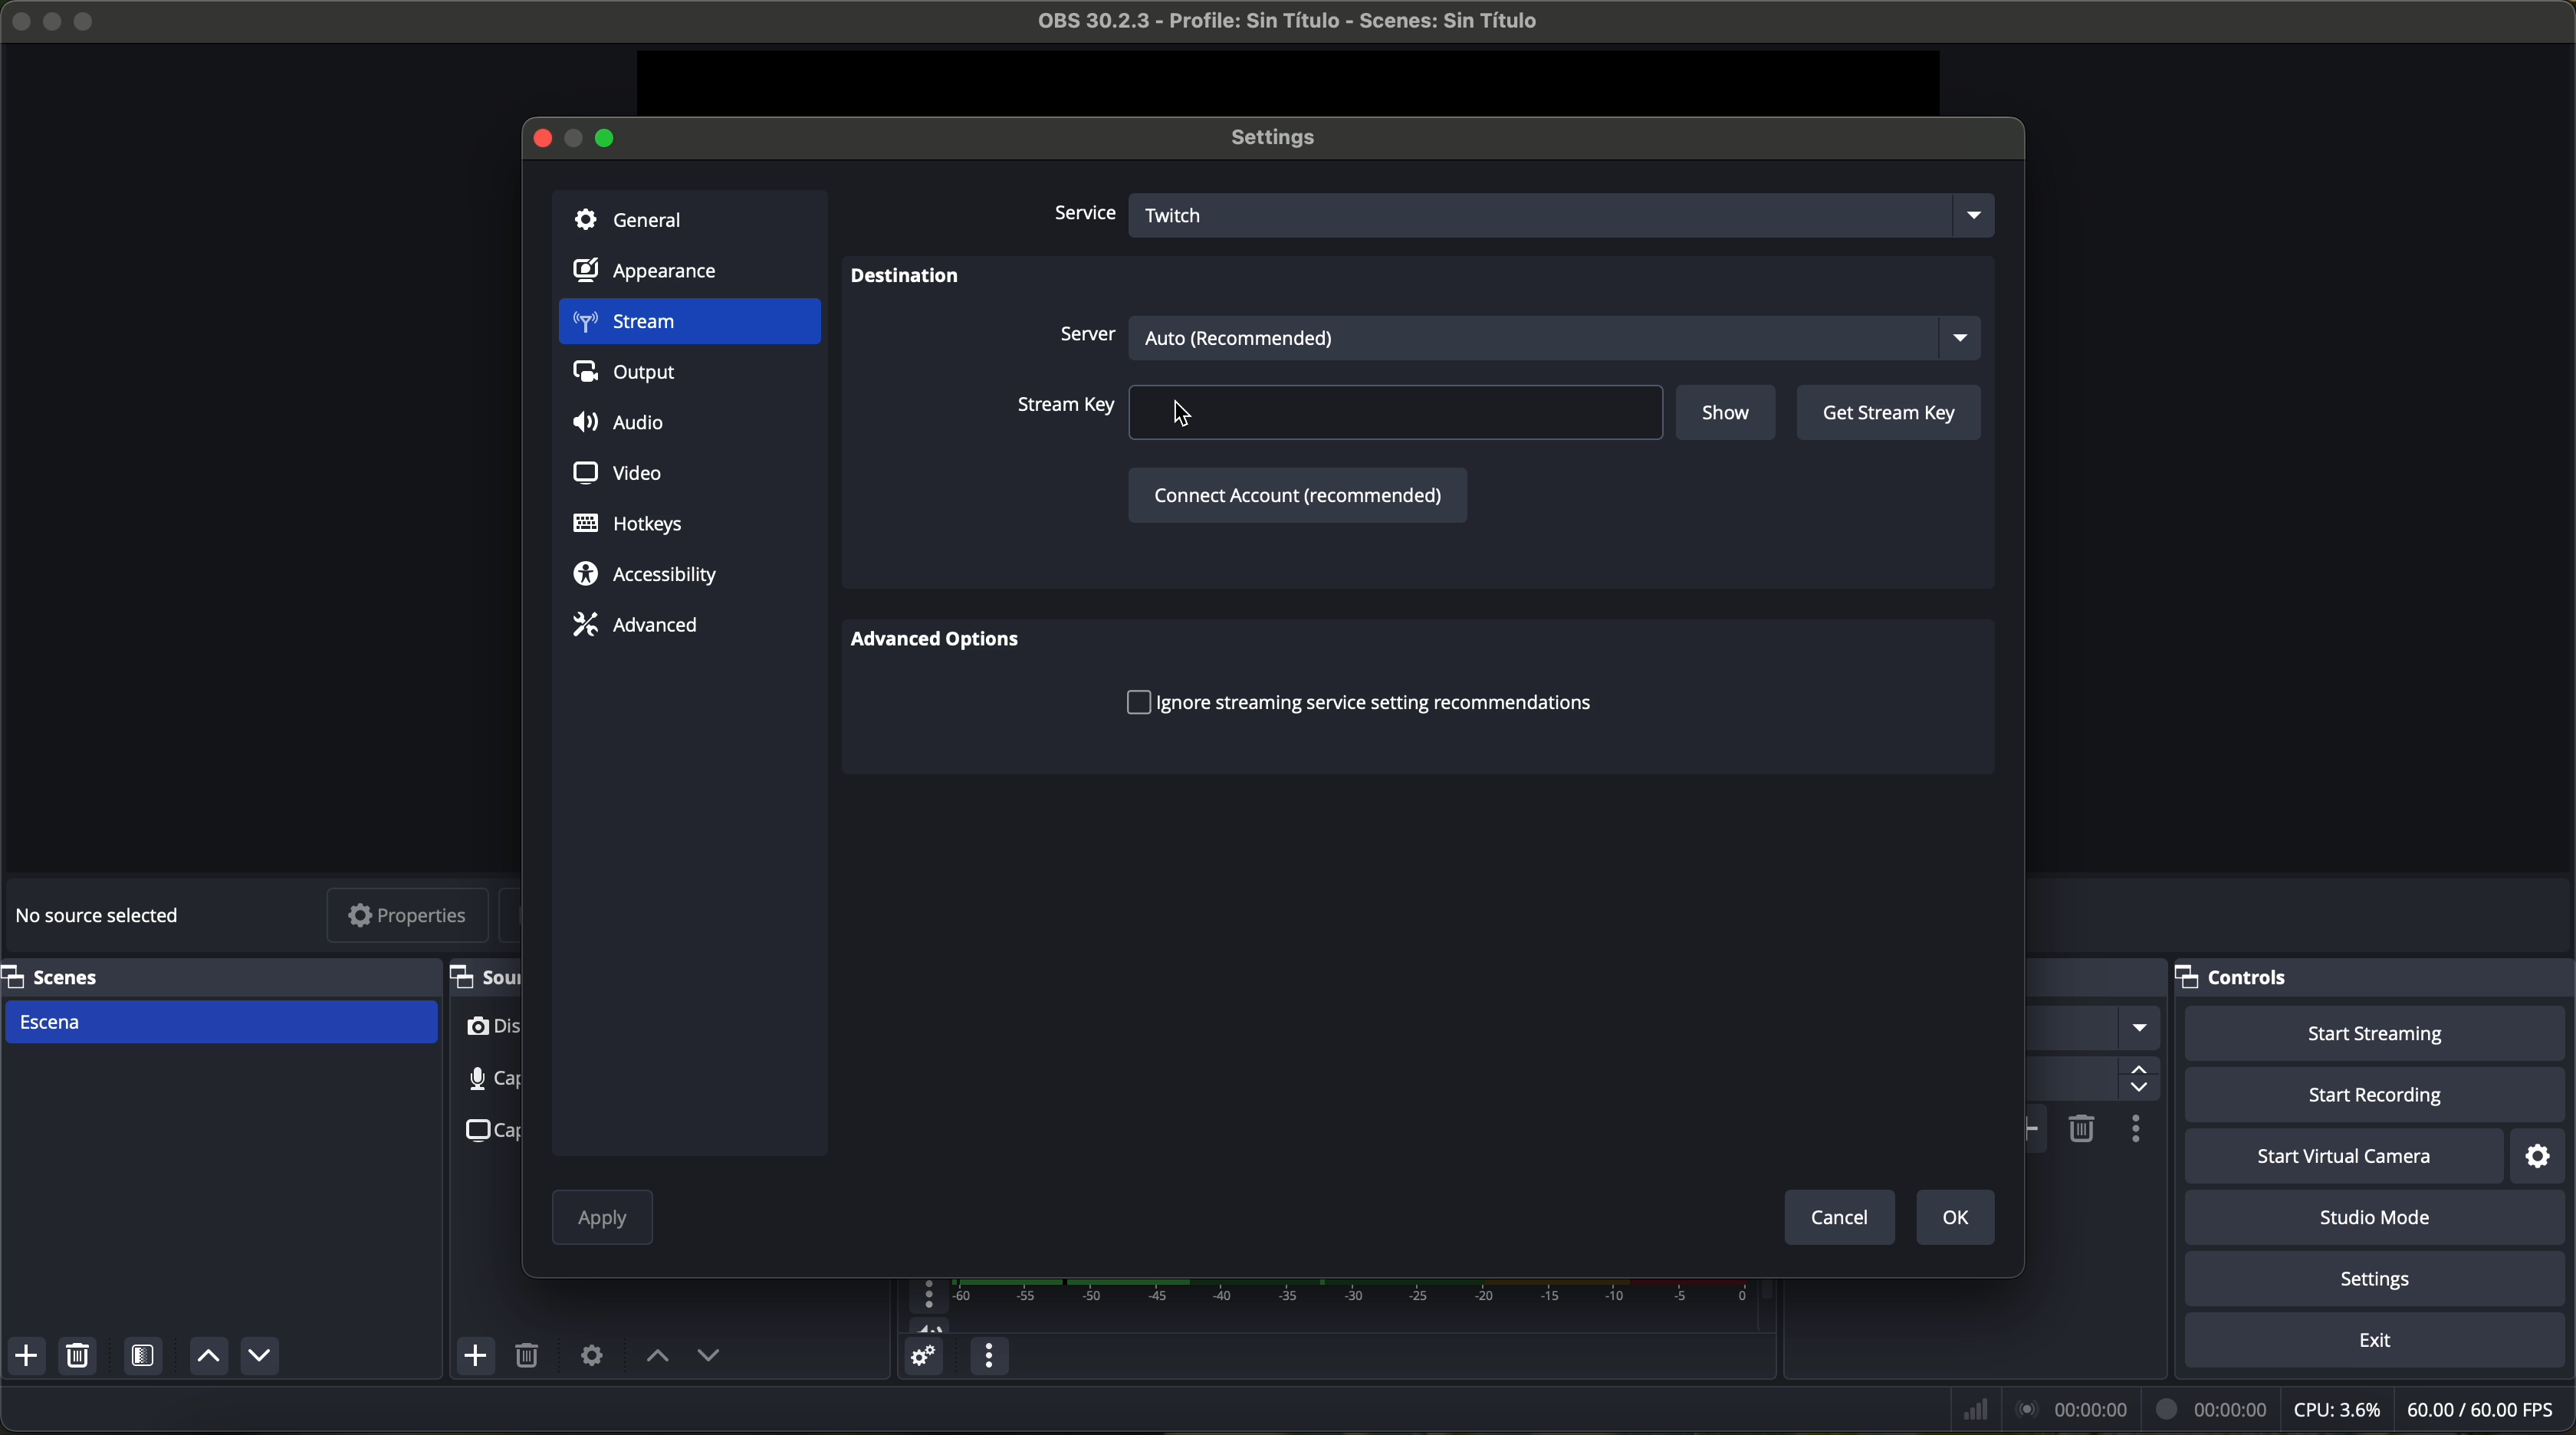 The width and height of the screenshot is (2576, 1435). Describe the element at coordinates (1283, 139) in the screenshot. I see `settings` at that location.